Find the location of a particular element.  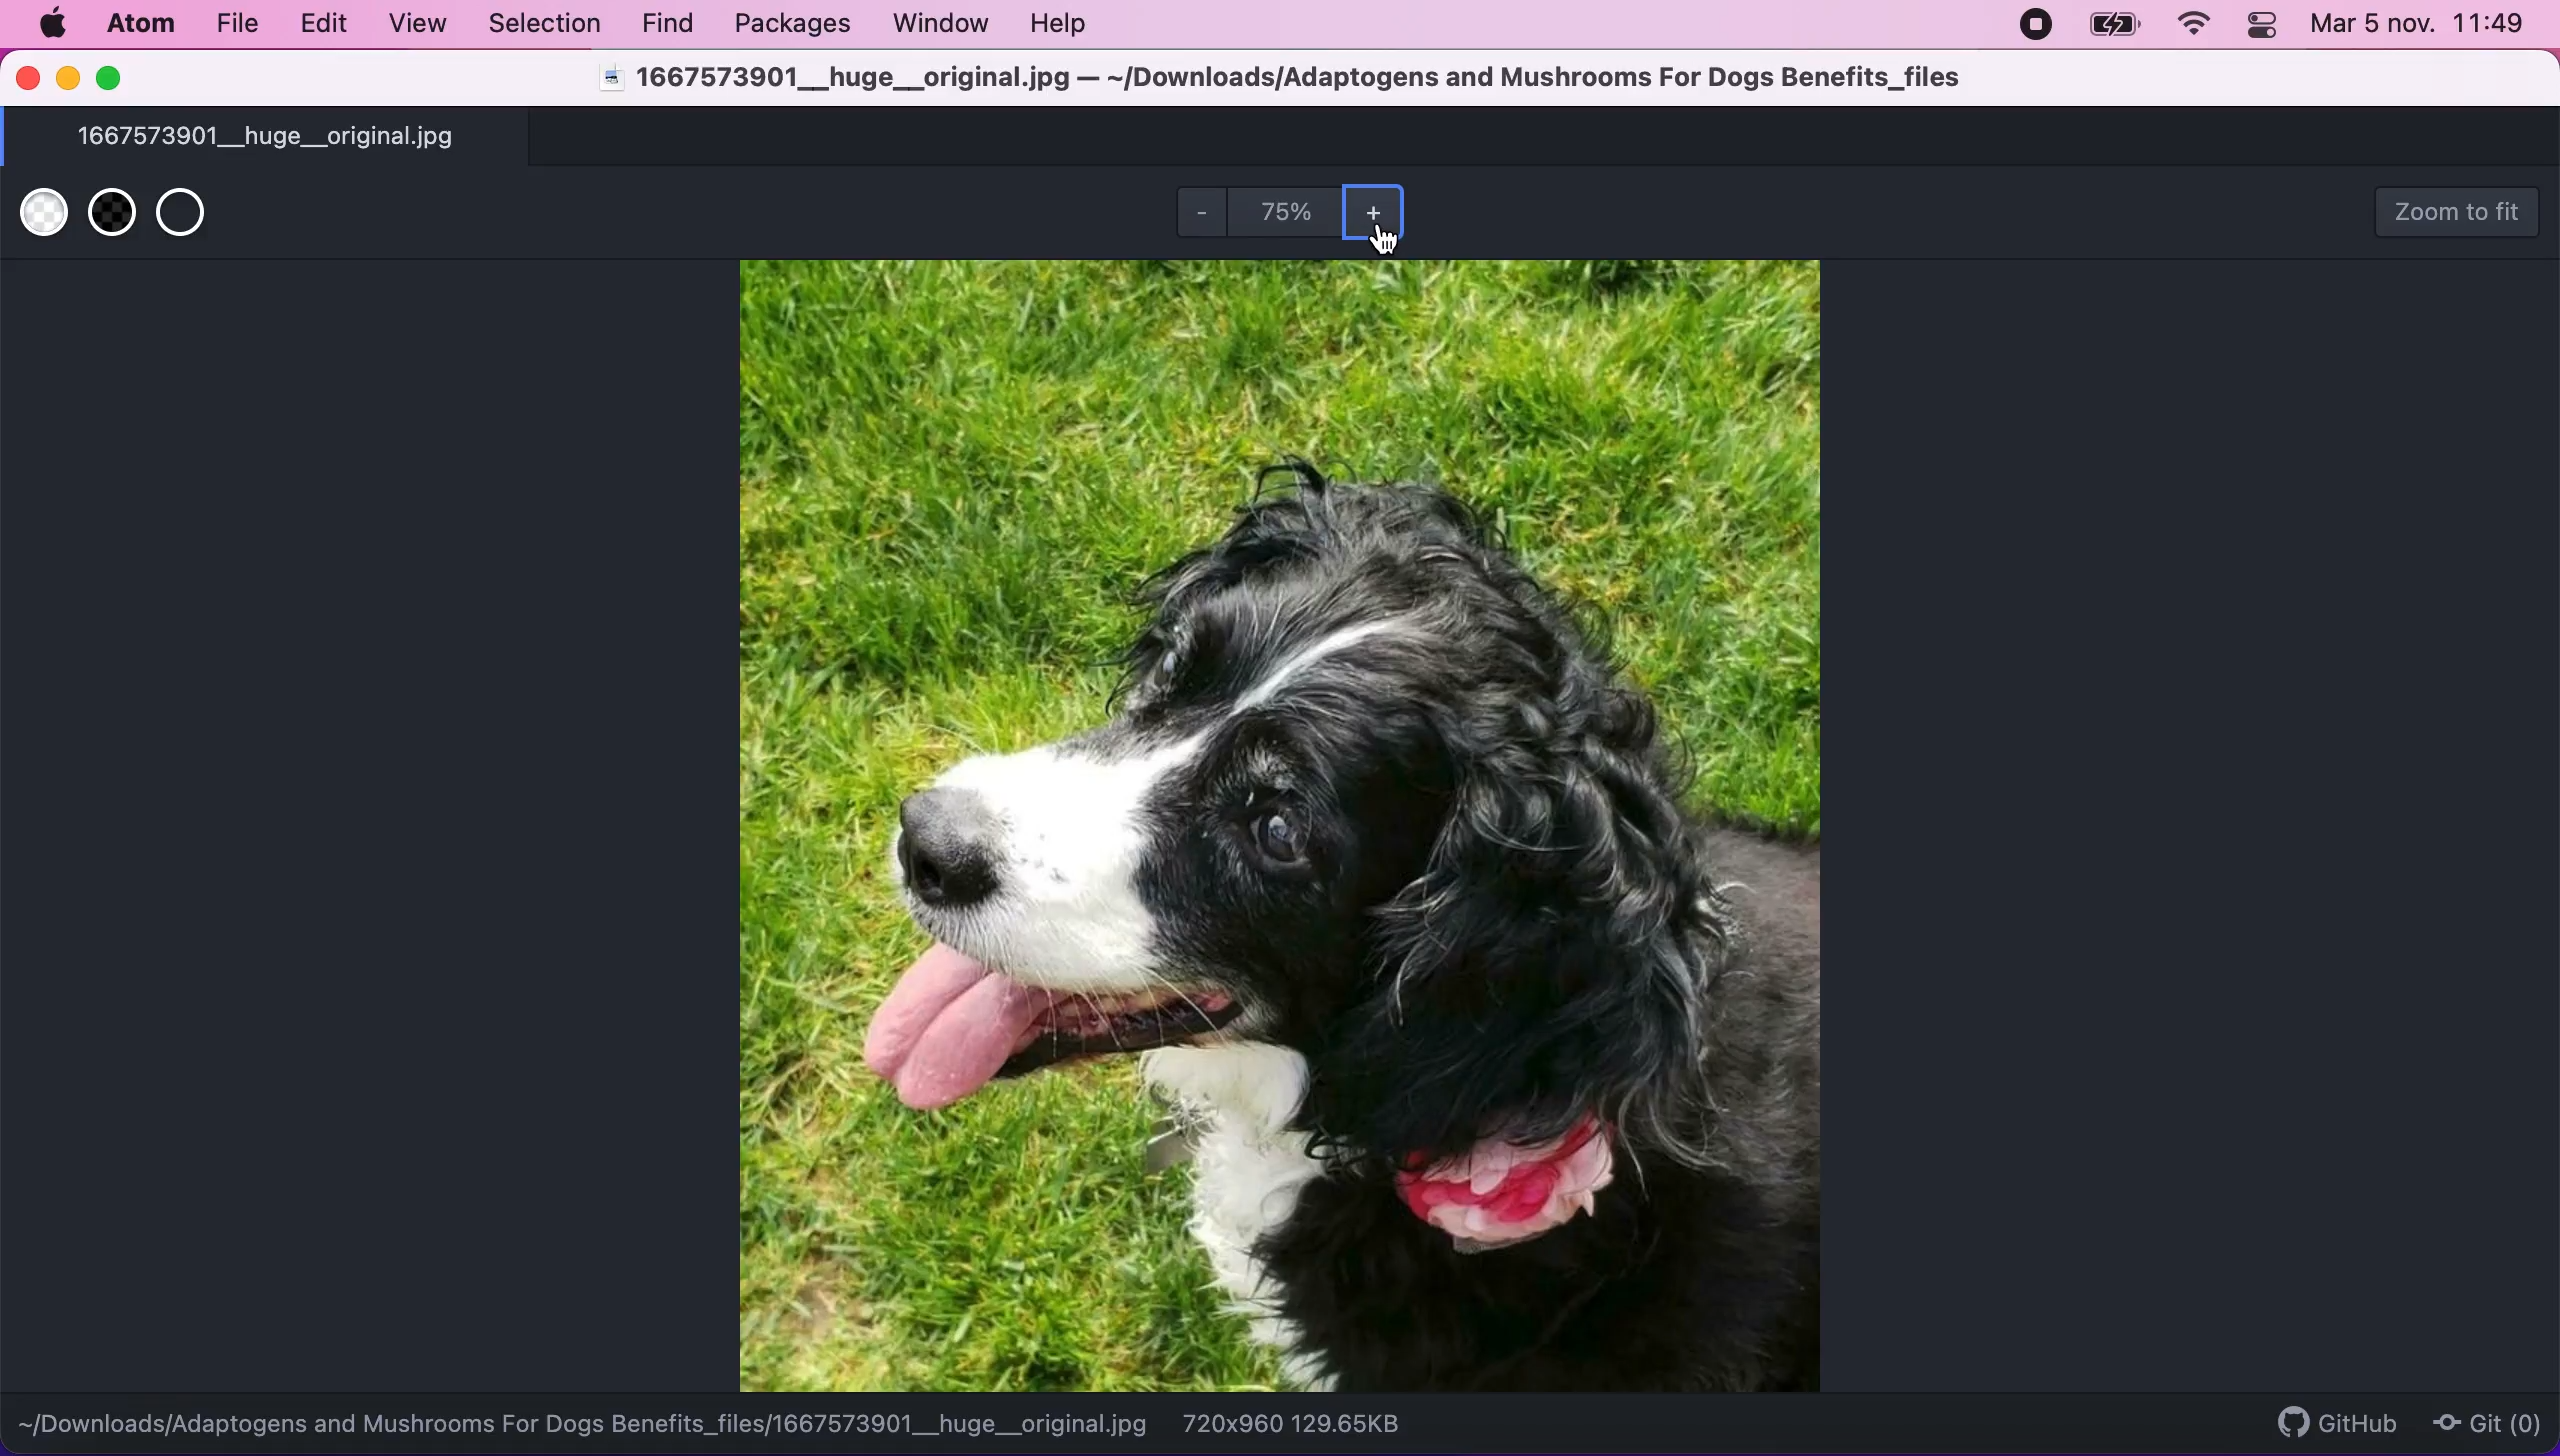

battery is located at coordinates (2118, 26).